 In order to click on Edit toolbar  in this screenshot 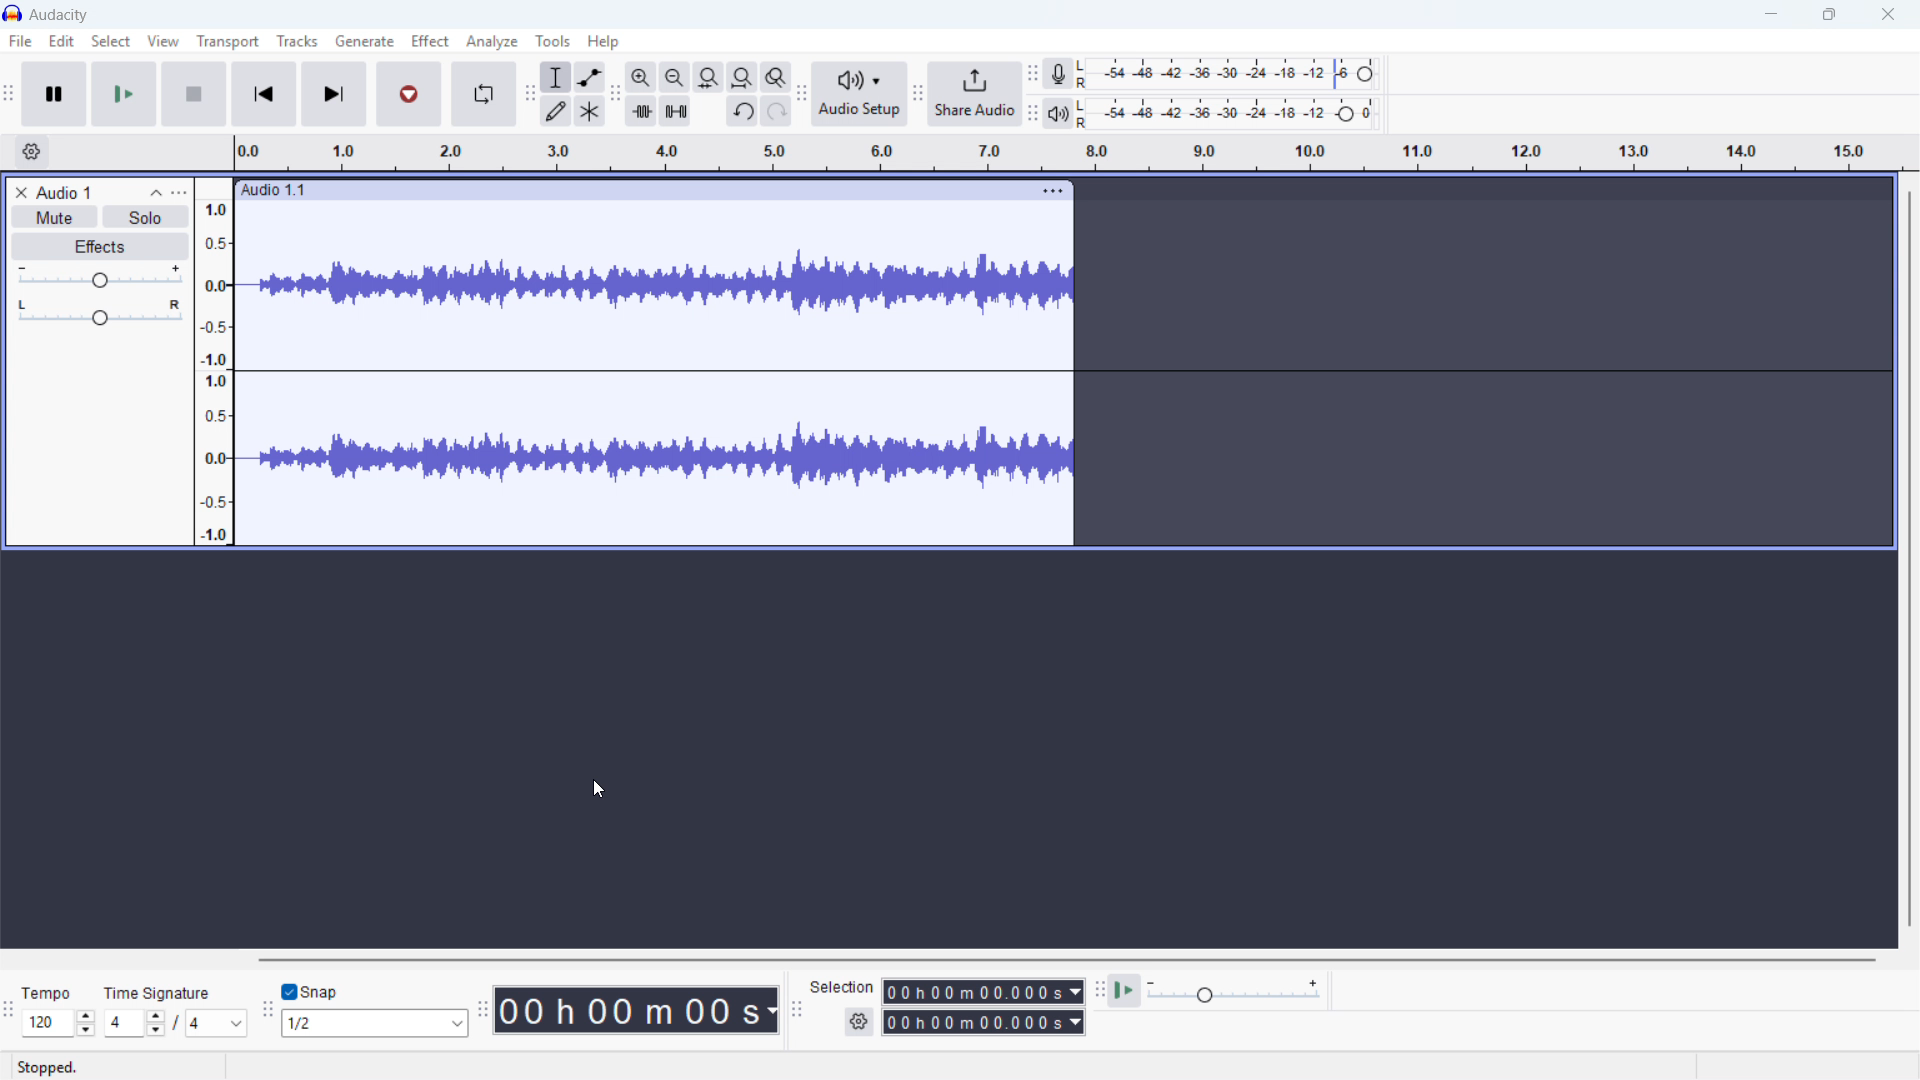, I will do `click(615, 95)`.